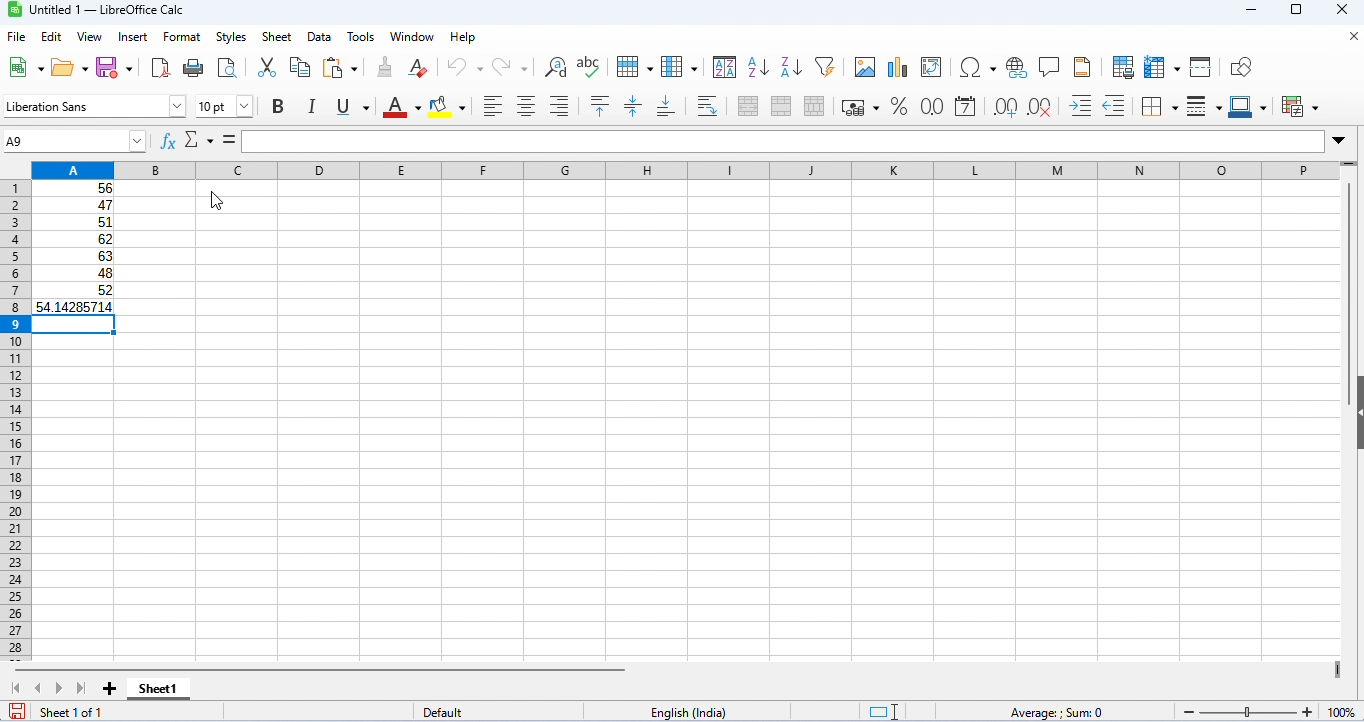 The image size is (1364, 722). What do you see at coordinates (231, 37) in the screenshot?
I see `styles` at bounding box center [231, 37].